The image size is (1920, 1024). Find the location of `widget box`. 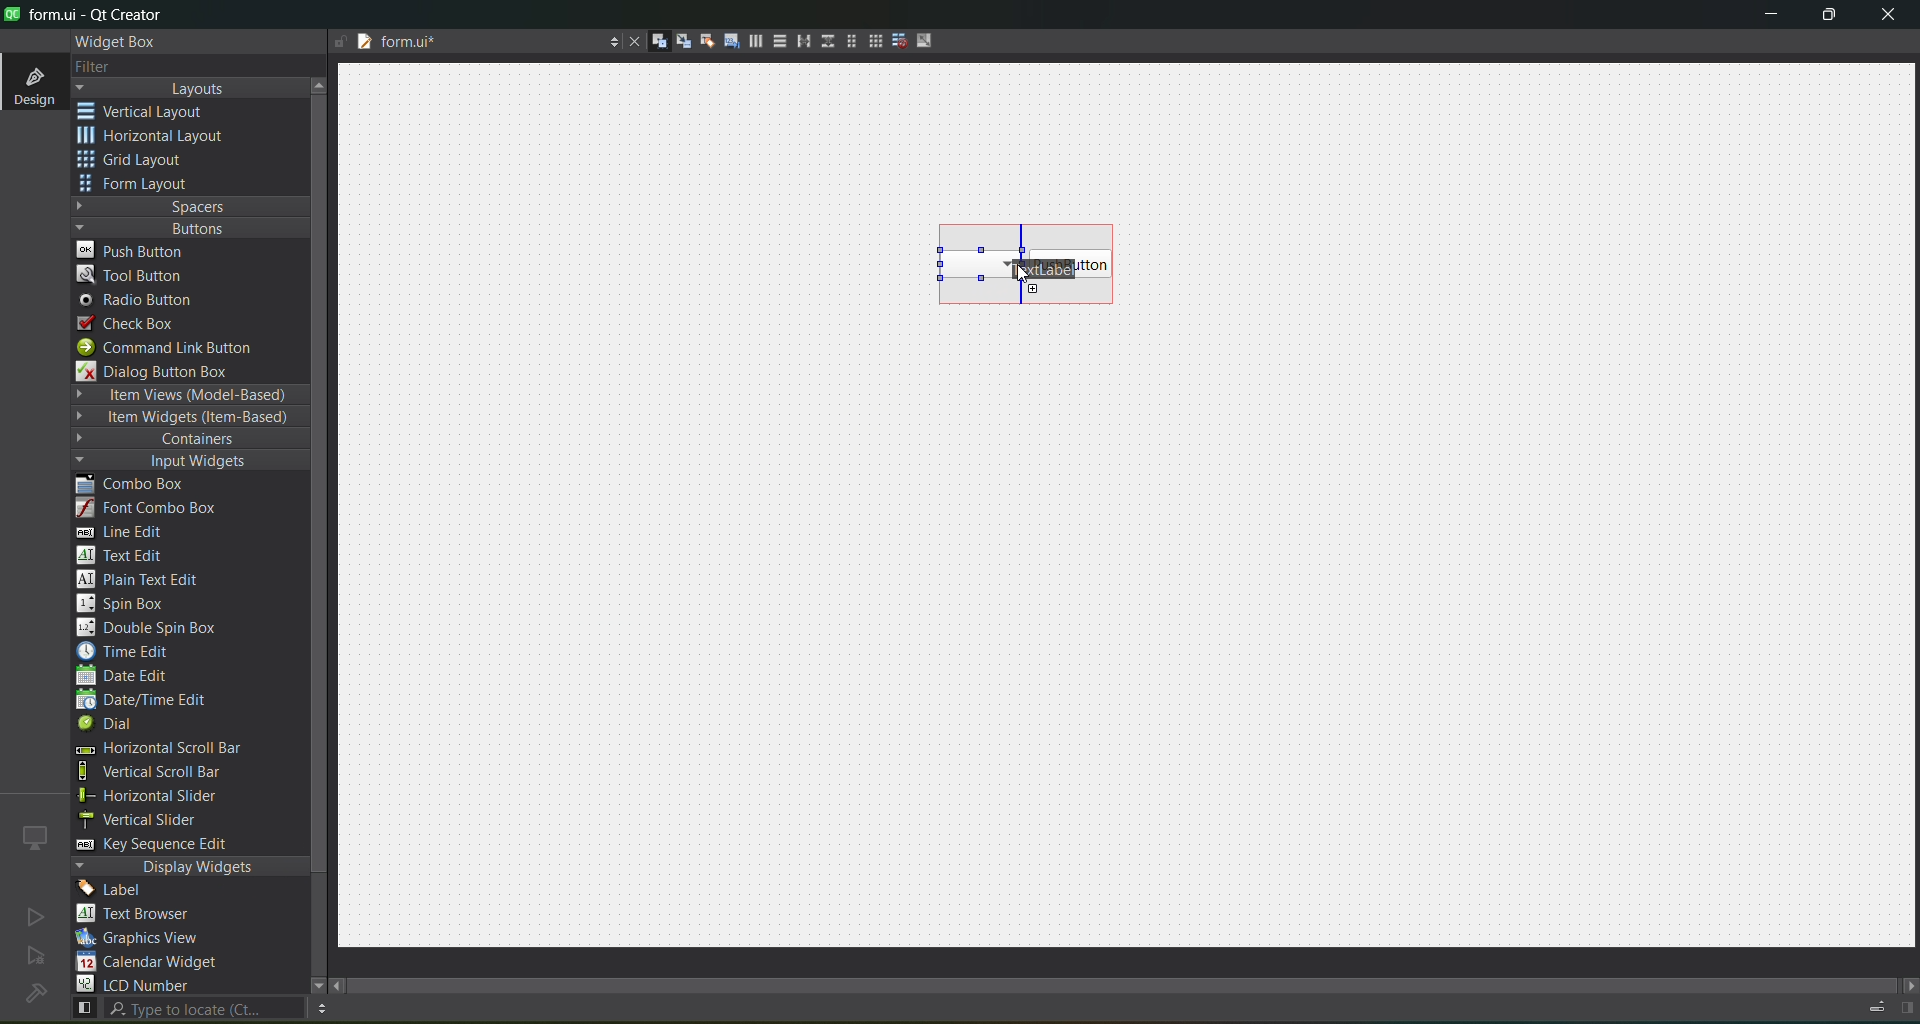

widget box is located at coordinates (120, 42).